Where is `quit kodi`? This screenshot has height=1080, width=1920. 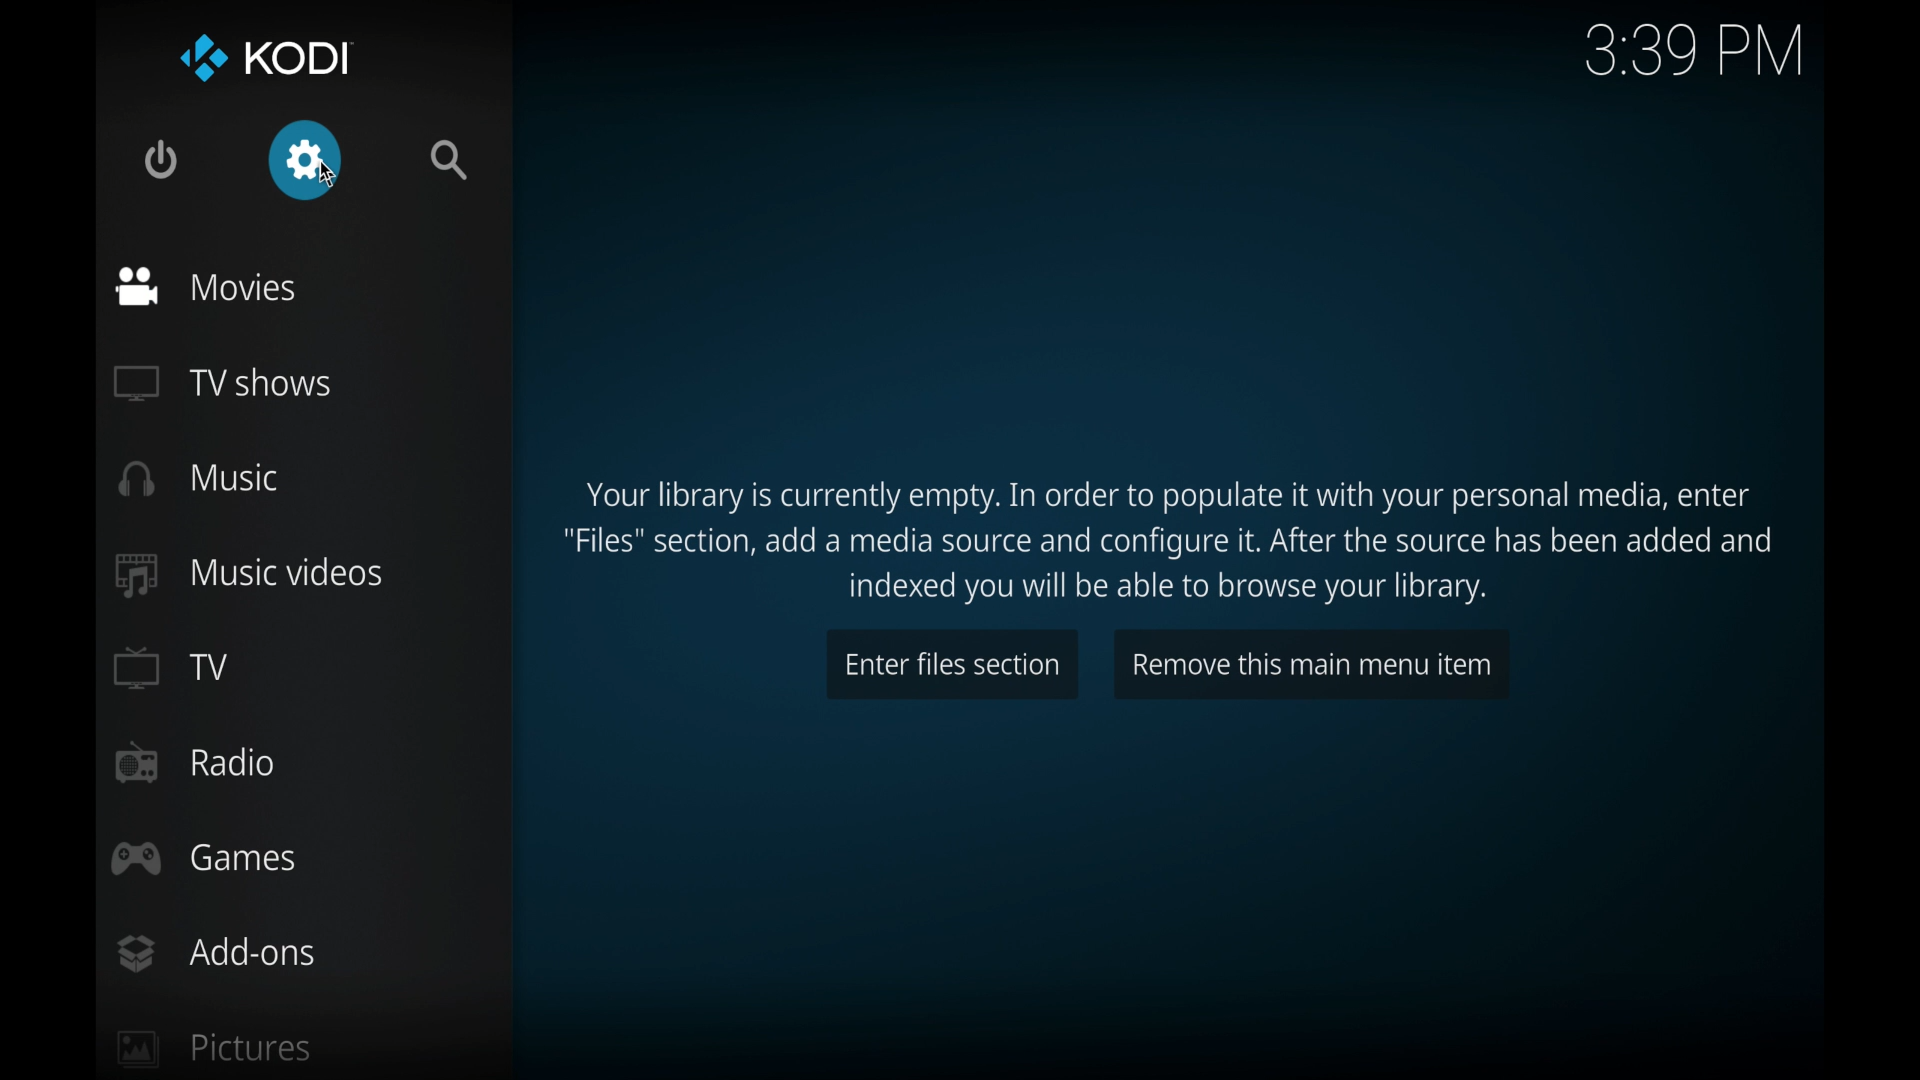 quit kodi is located at coordinates (160, 161).